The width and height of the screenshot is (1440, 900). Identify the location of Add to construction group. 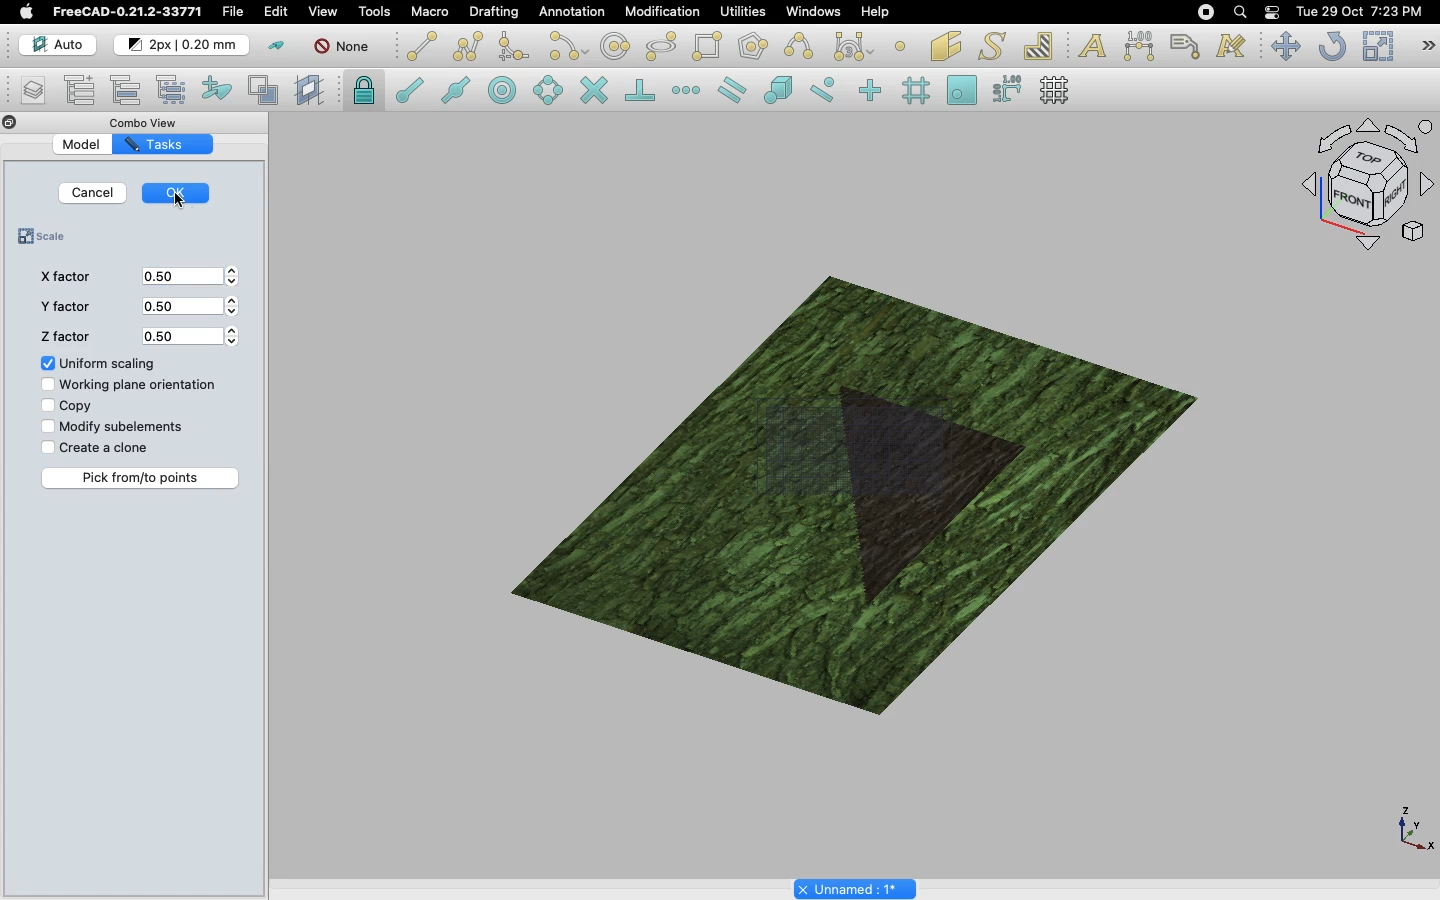
(218, 92).